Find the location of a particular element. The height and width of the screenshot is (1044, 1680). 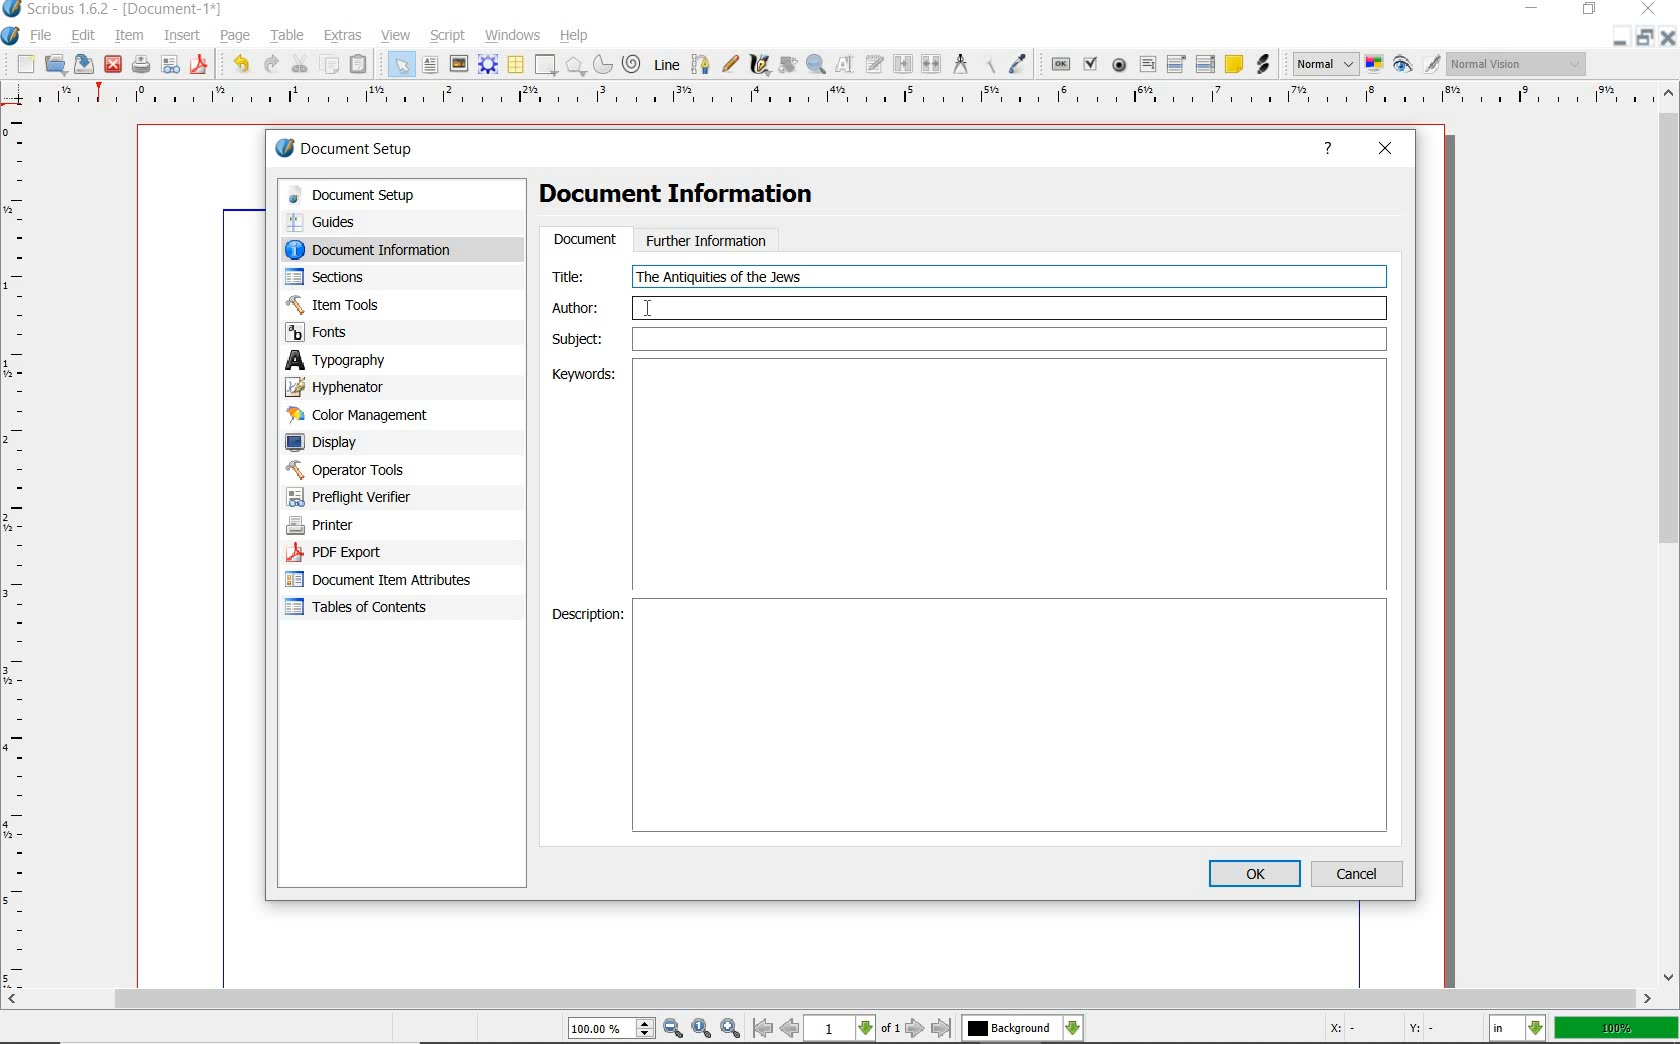

paste is located at coordinates (362, 63).